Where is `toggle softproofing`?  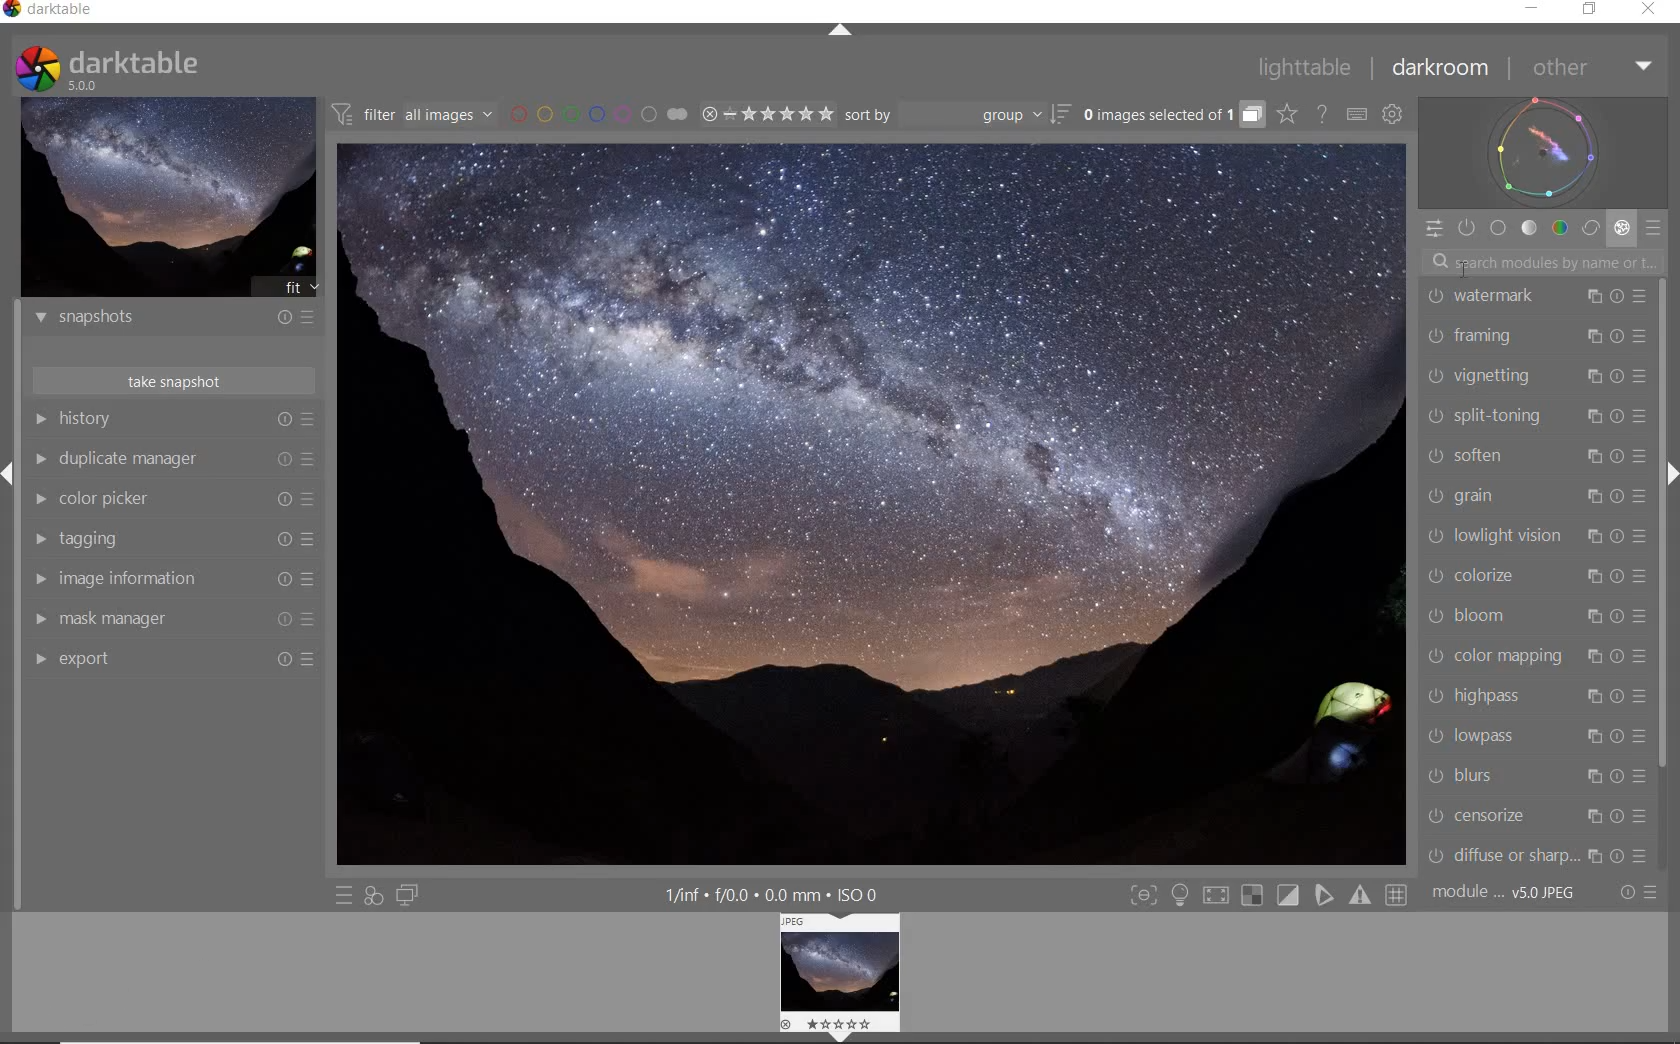
toggle softproofing is located at coordinates (1329, 898).